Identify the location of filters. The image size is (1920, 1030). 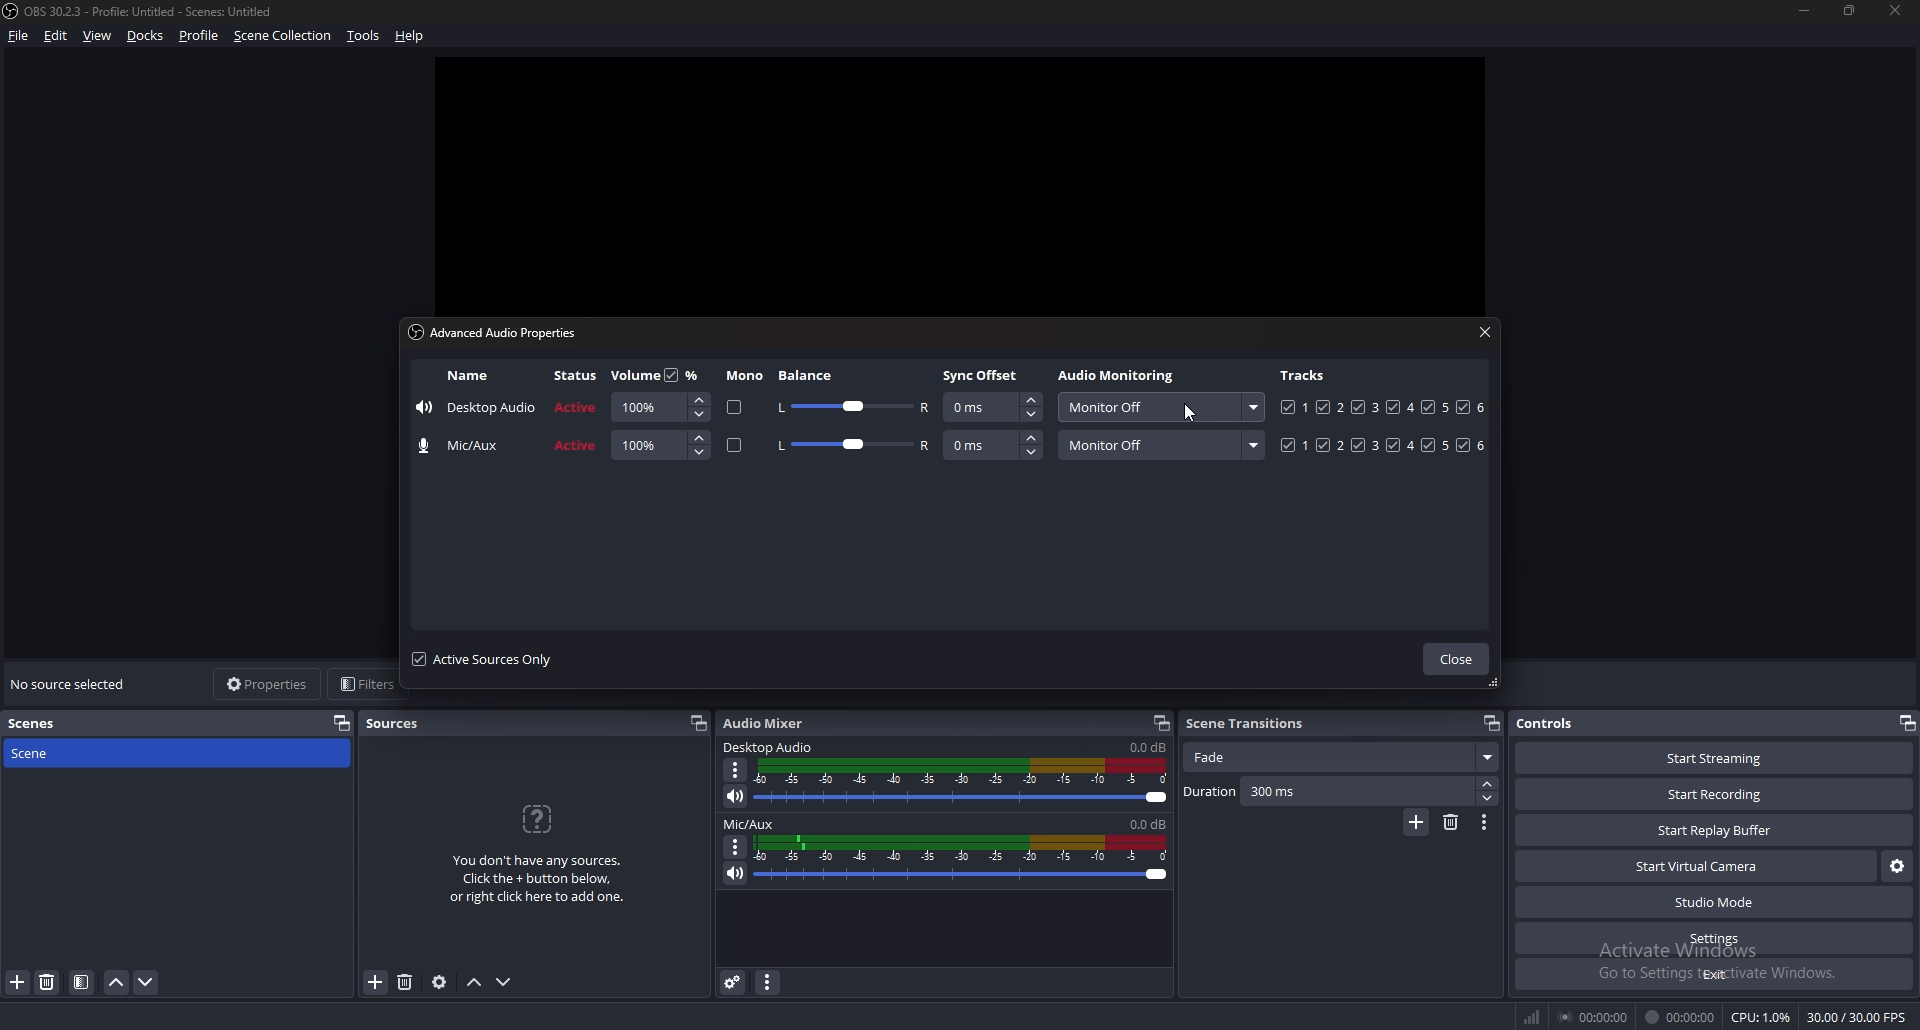
(363, 685).